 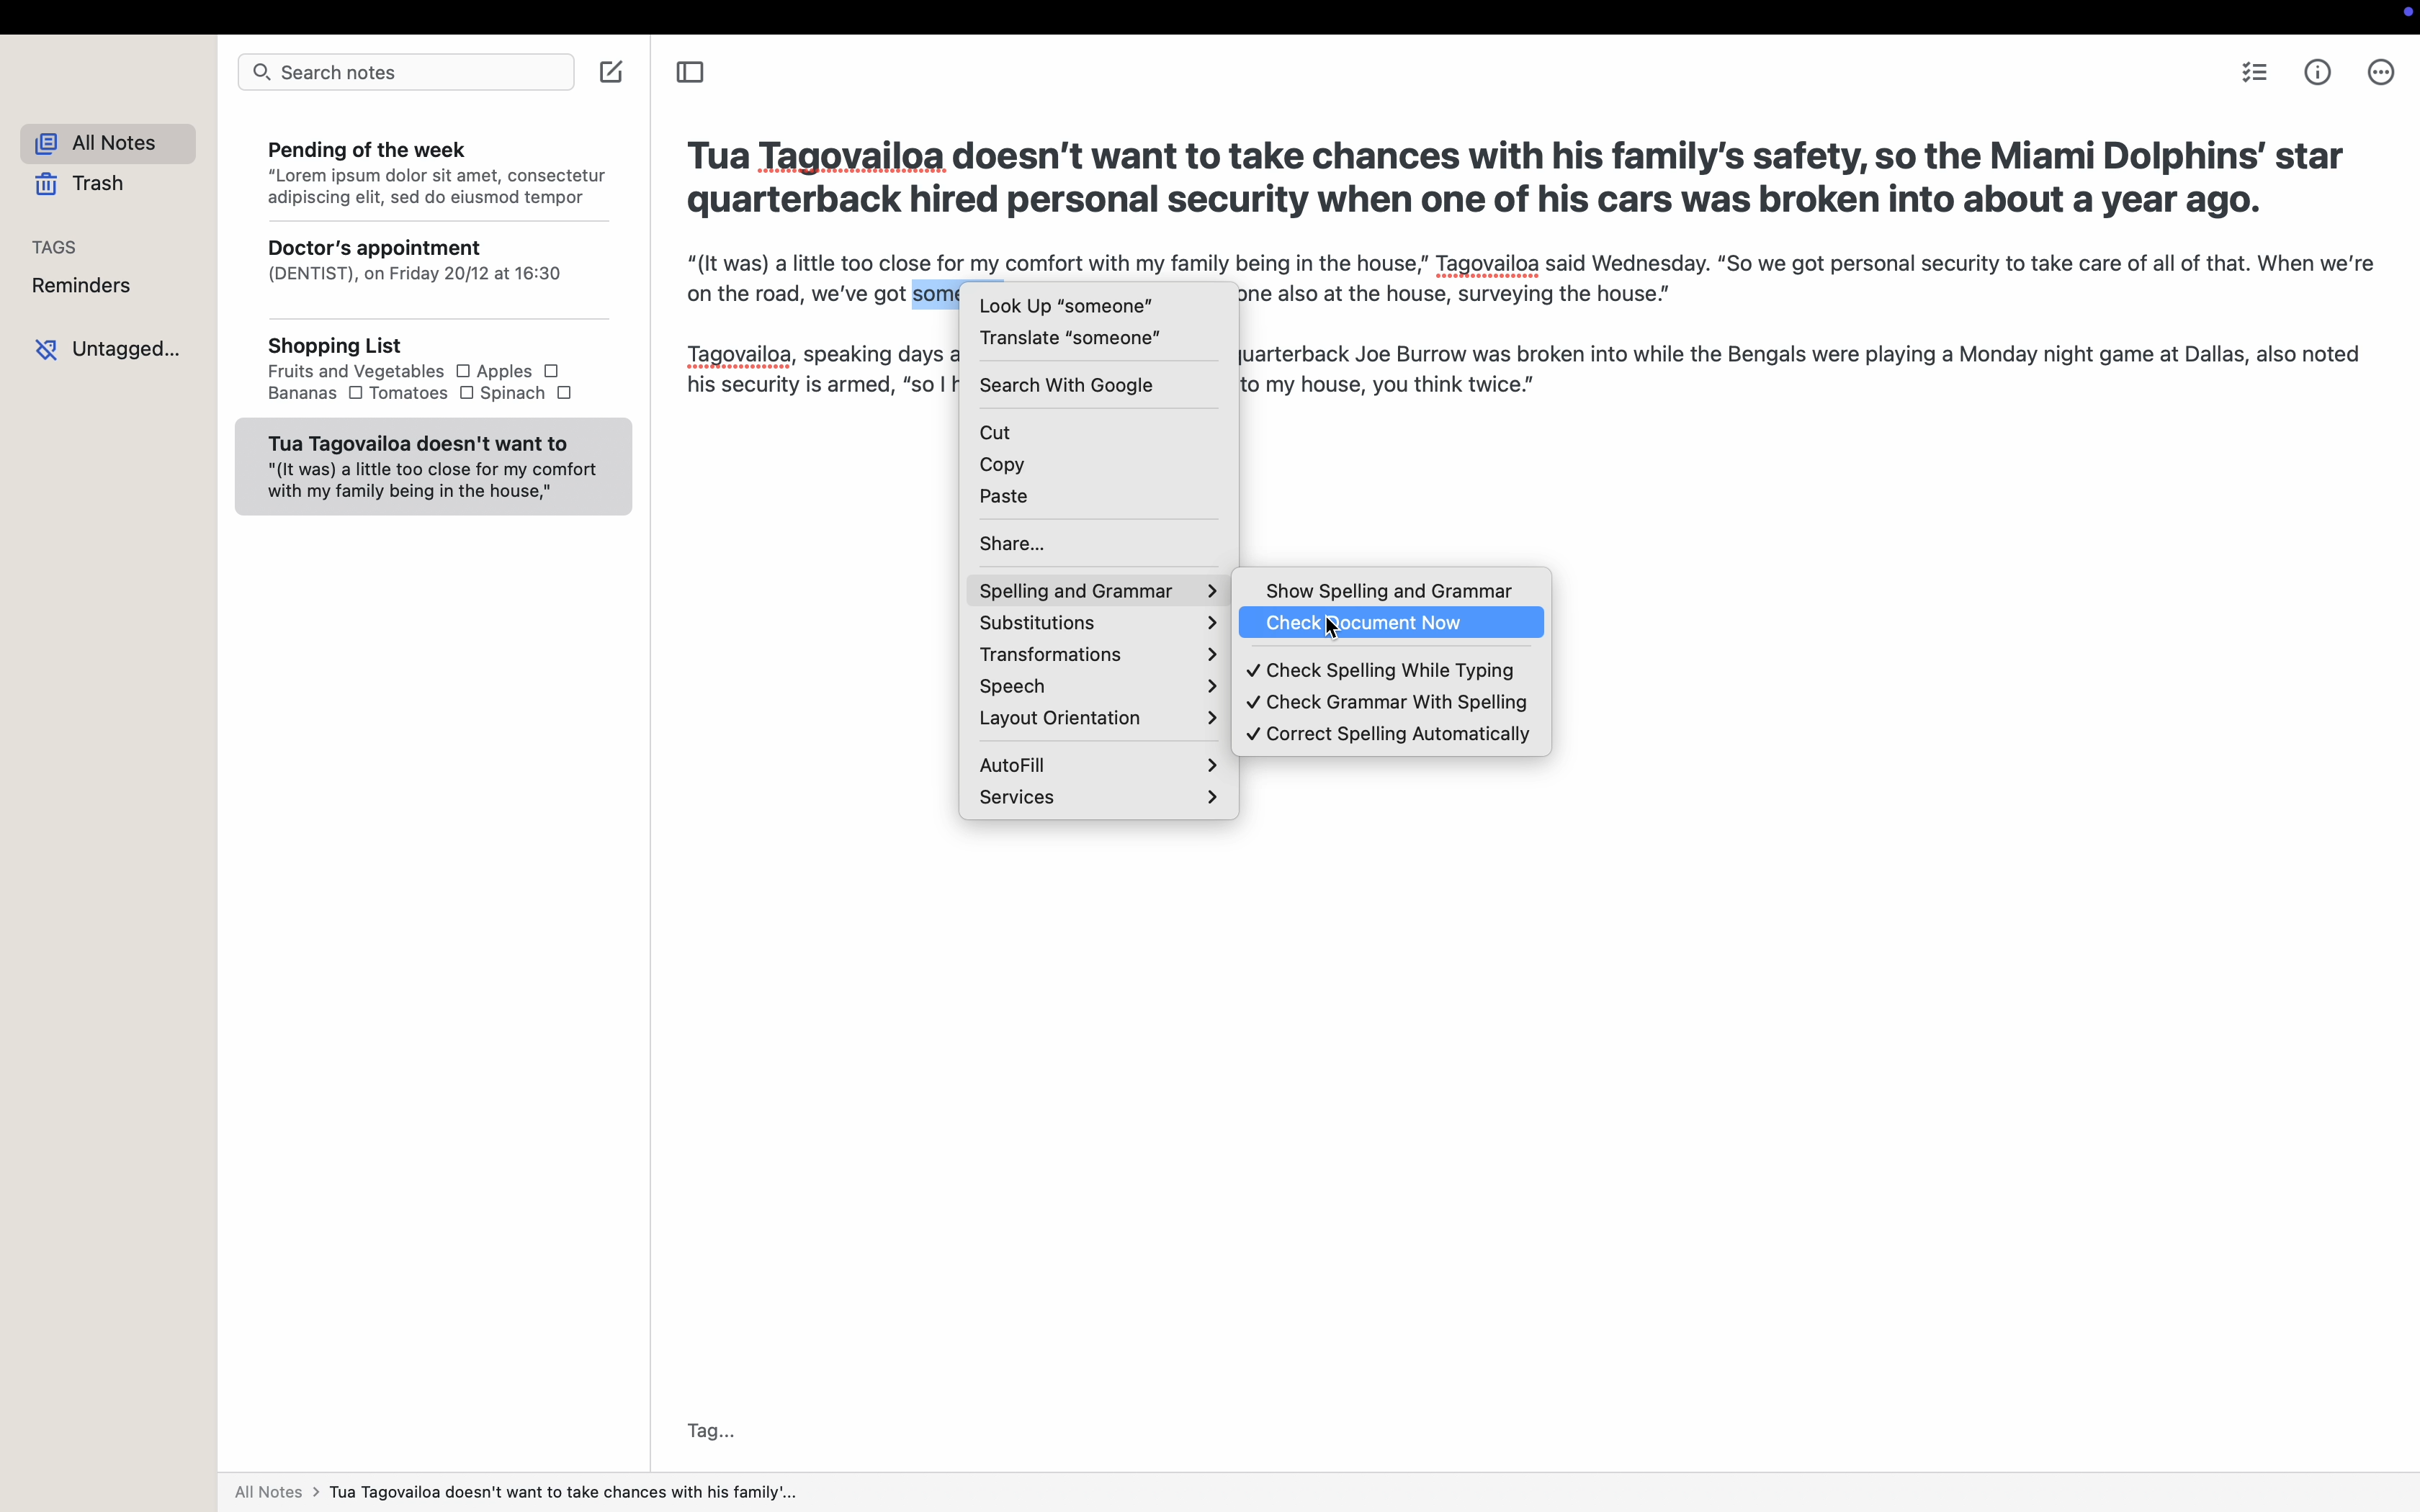 What do you see at coordinates (1388, 735) in the screenshot?
I see `correct spelling automatically` at bounding box center [1388, 735].